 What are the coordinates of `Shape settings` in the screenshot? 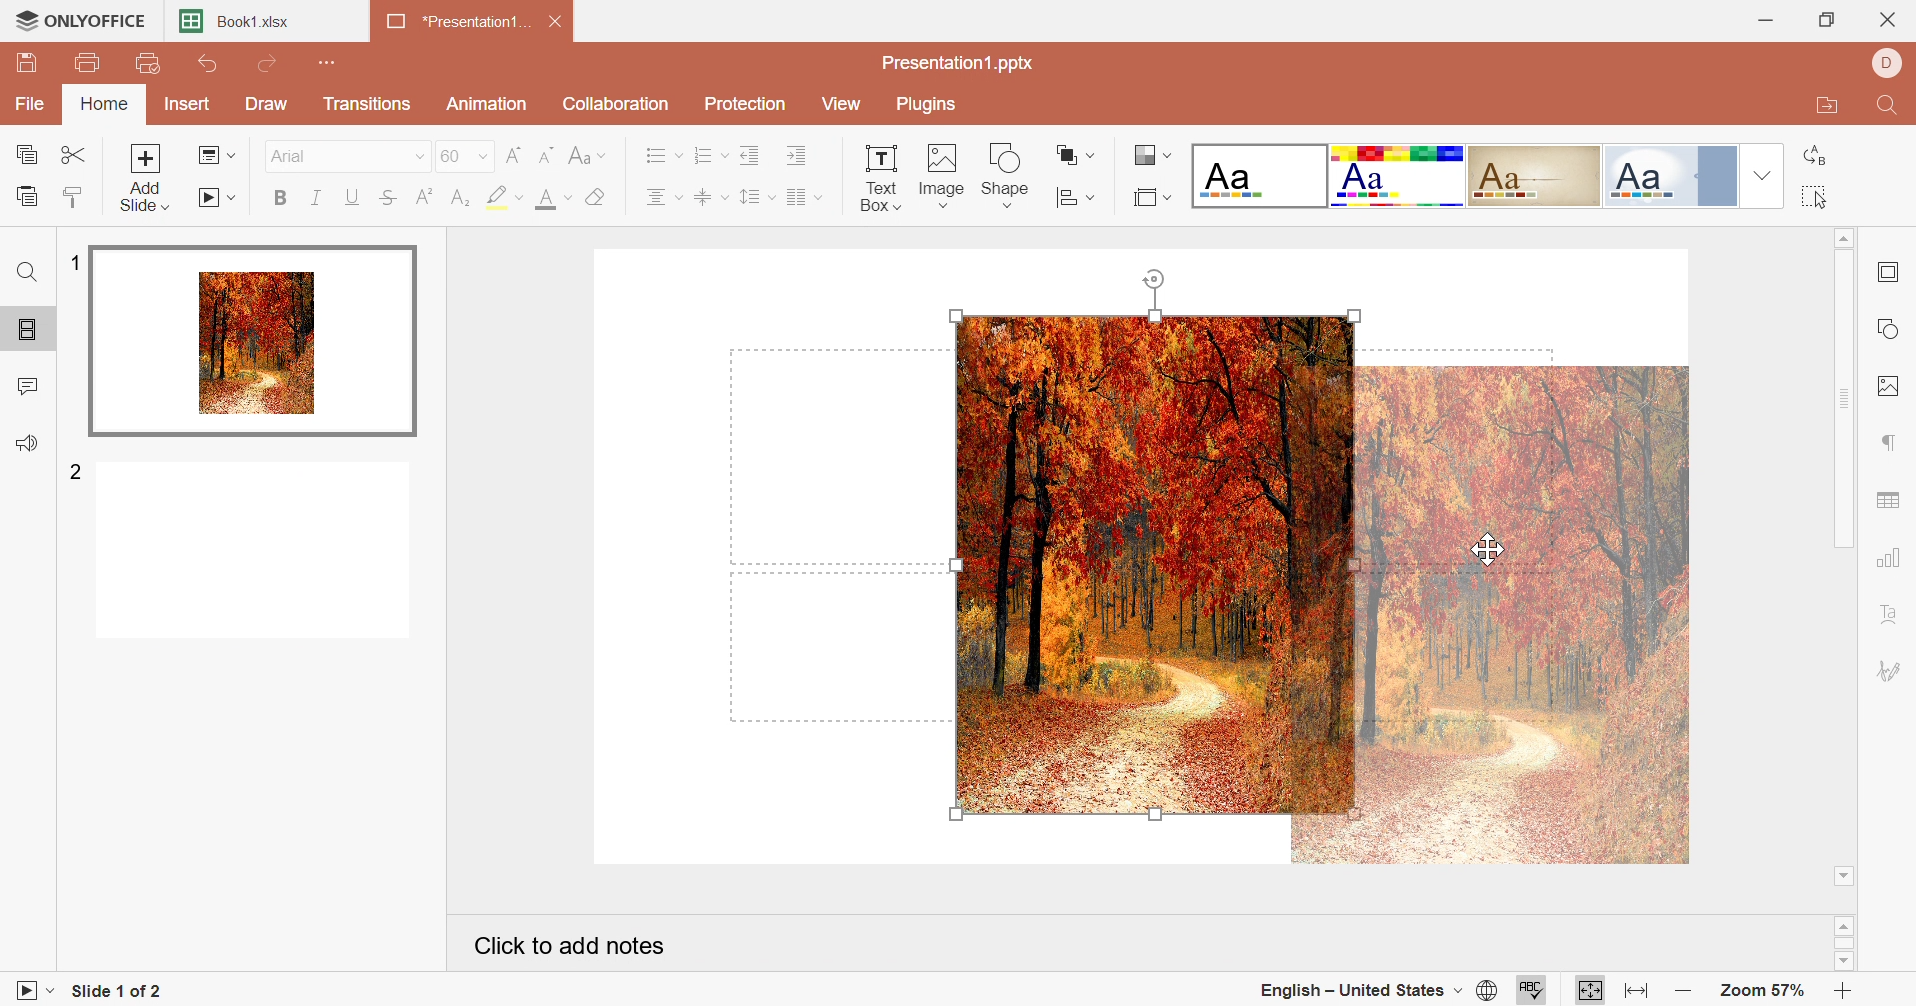 It's located at (1891, 328).